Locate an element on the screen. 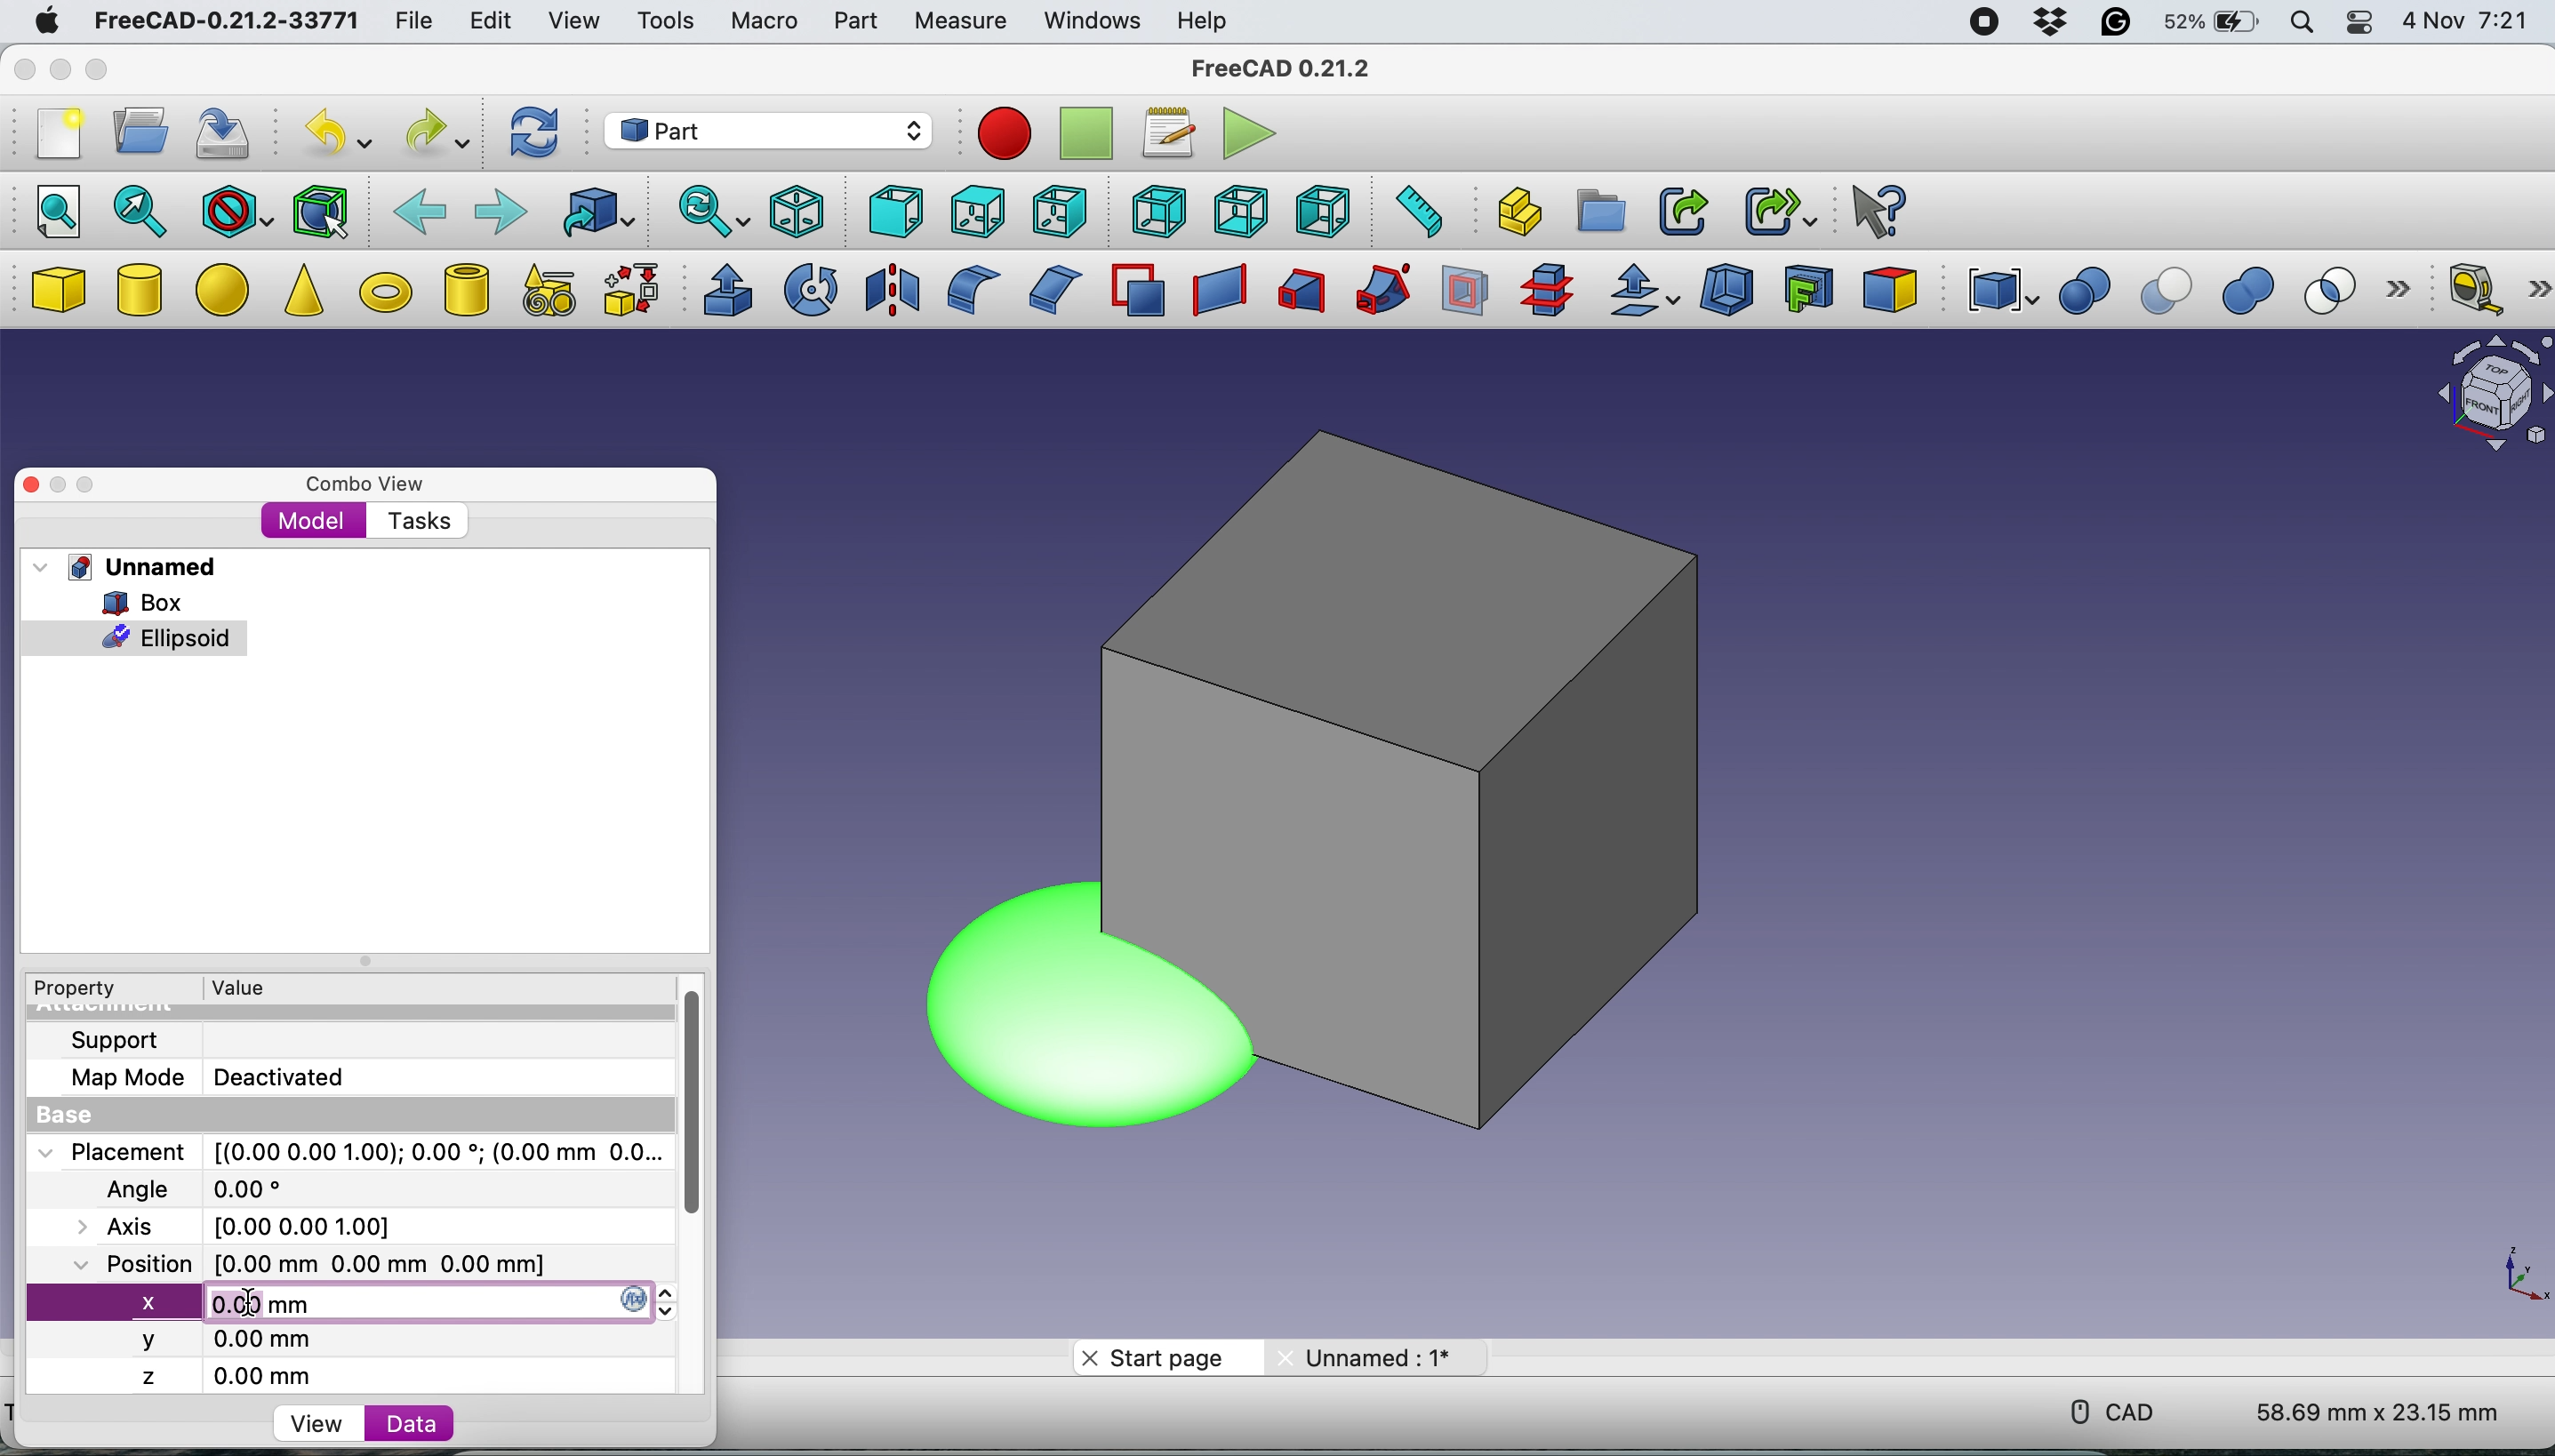 The image size is (2555, 1456). torus is located at coordinates (385, 292).